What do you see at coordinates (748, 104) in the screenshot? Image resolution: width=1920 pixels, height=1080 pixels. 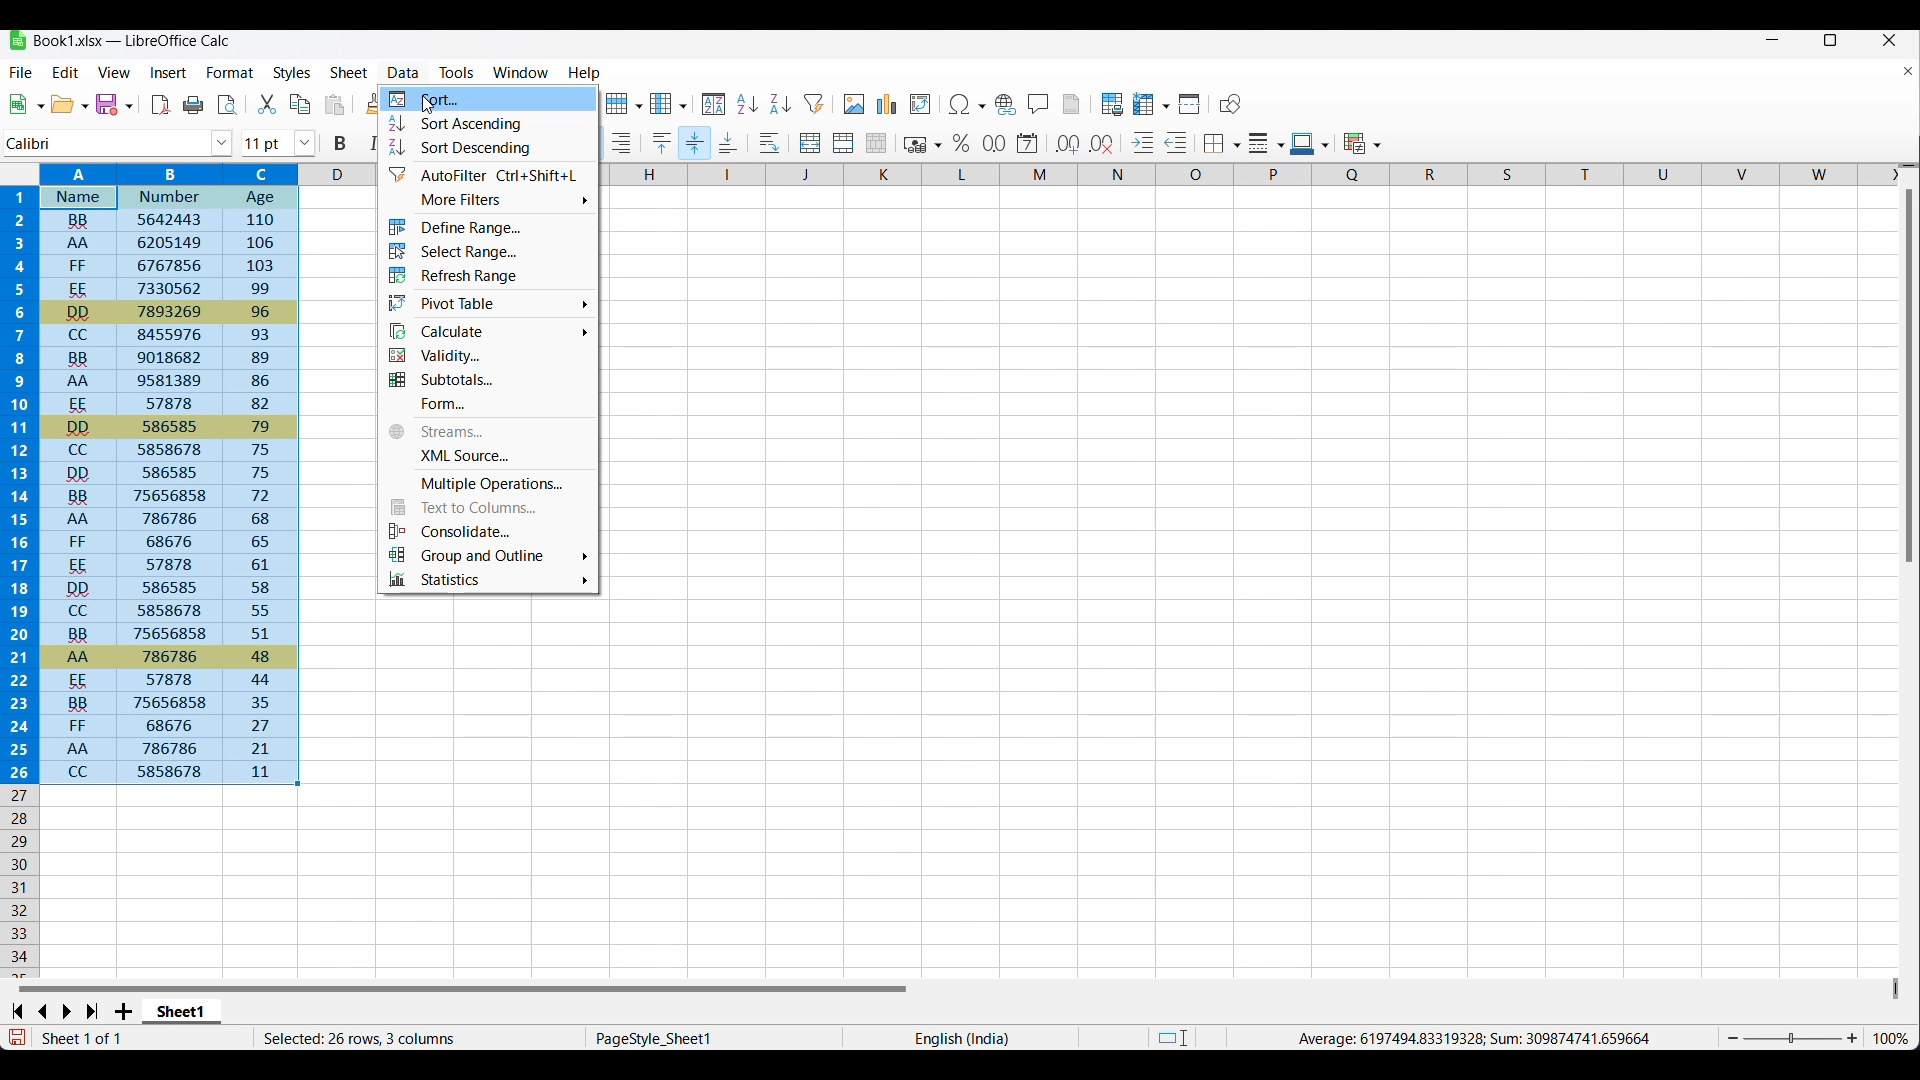 I see `Sort ascending` at bounding box center [748, 104].